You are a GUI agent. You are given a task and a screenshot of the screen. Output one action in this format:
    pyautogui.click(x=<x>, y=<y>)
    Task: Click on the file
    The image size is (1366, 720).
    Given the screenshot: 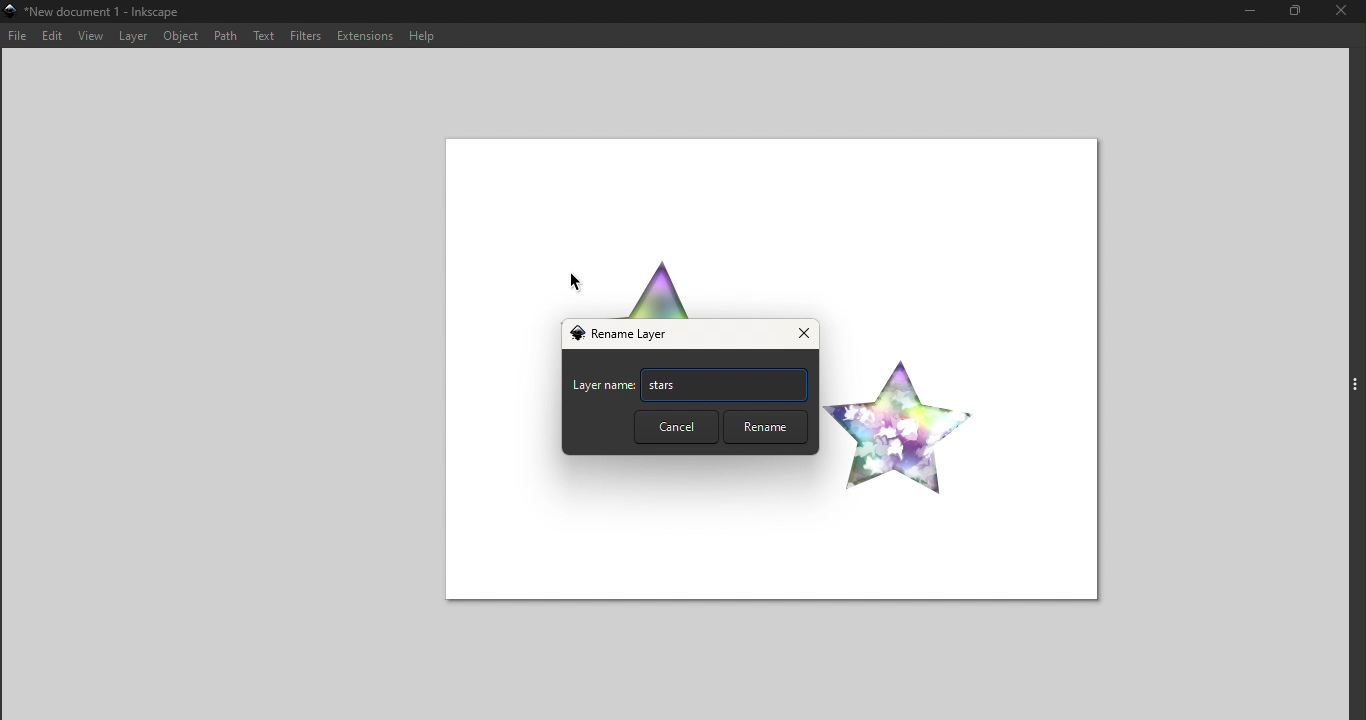 What is the action you would take?
    pyautogui.click(x=18, y=37)
    